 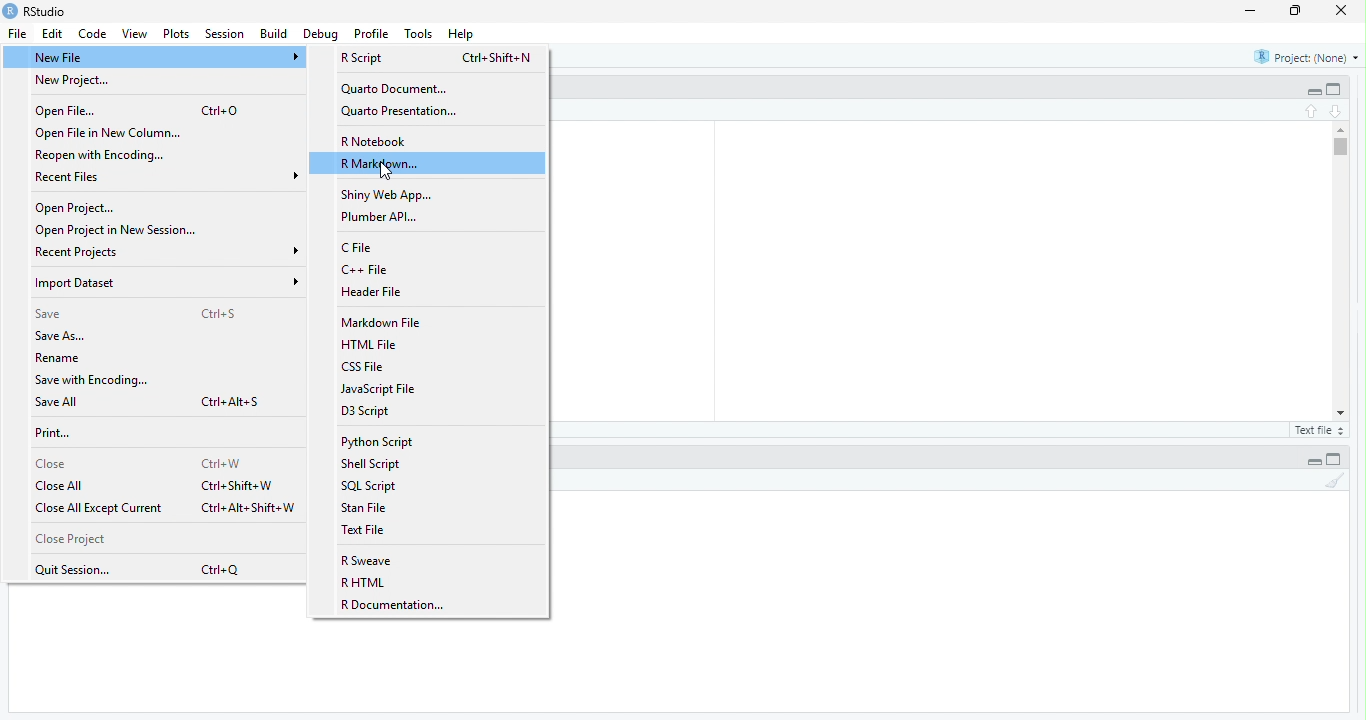 I want to click on full view, so click(x=1334, y=459).